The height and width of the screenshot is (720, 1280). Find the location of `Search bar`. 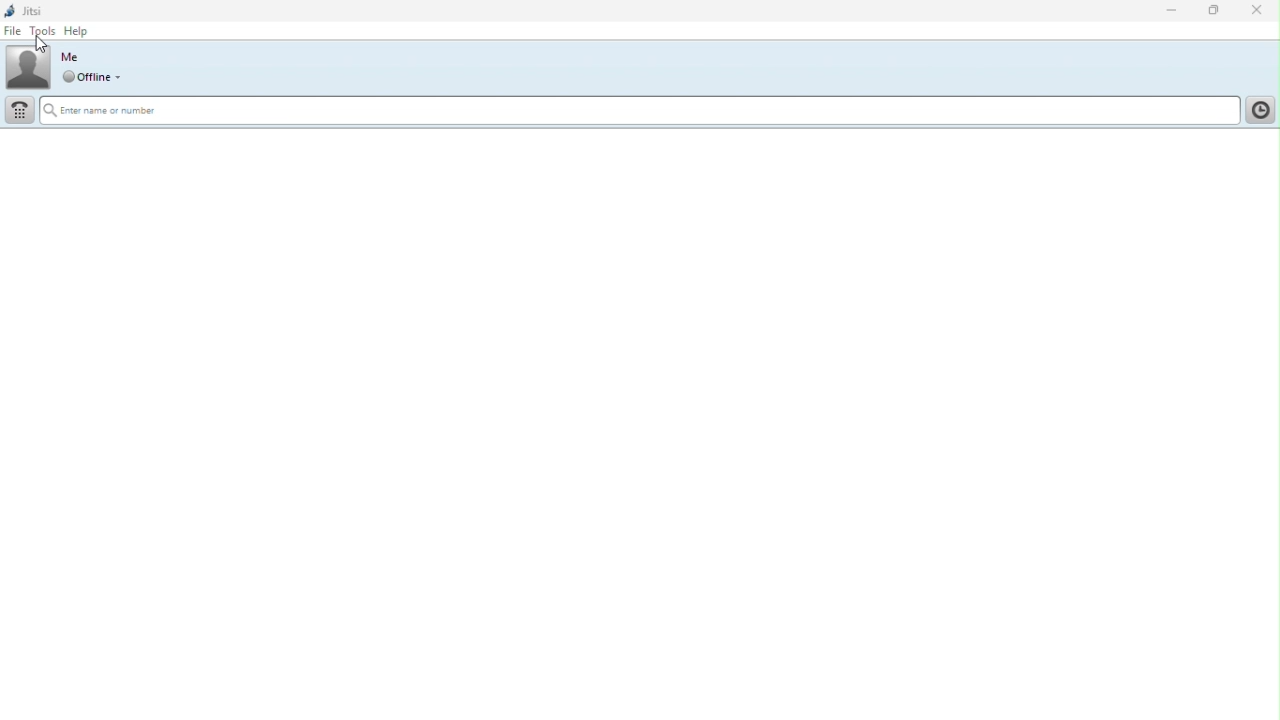

Search bar is located at coordinates (637, 113).